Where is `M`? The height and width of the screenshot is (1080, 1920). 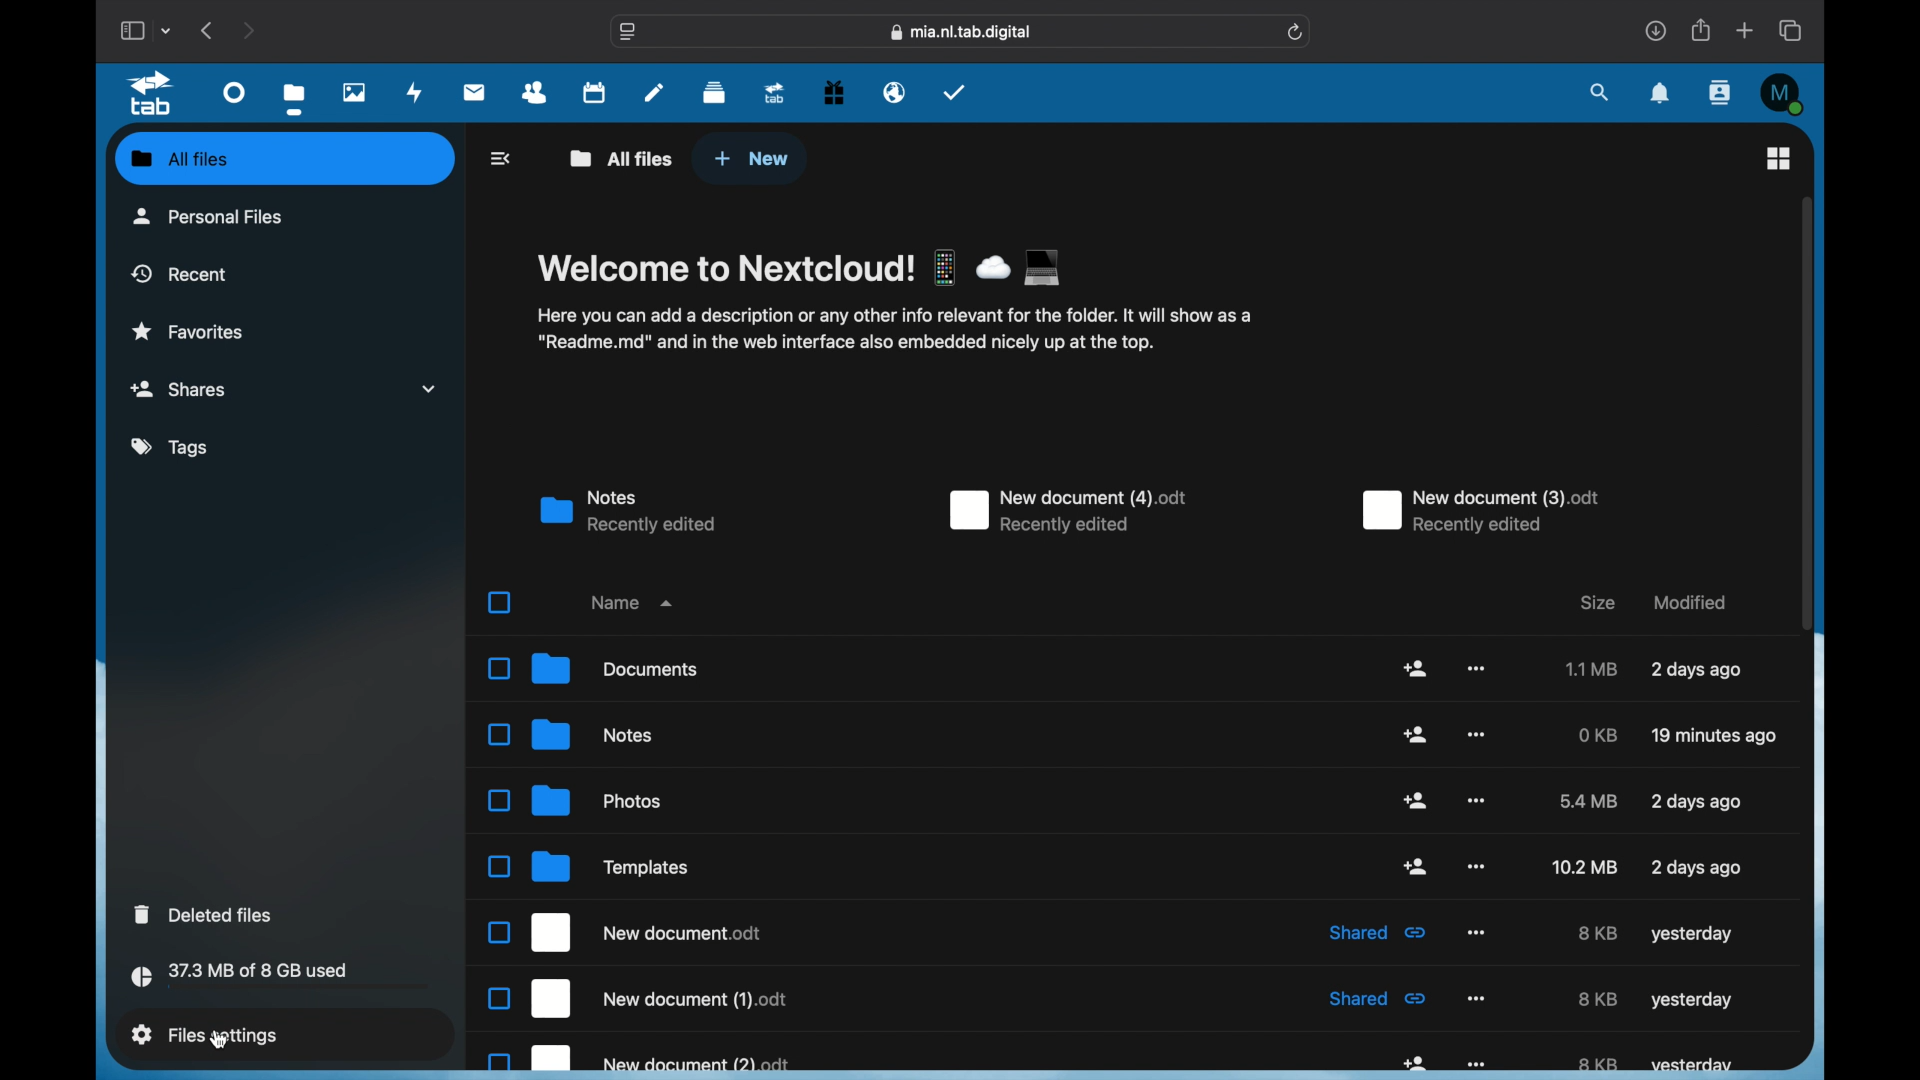 M is located at coordinates (1782, 94).